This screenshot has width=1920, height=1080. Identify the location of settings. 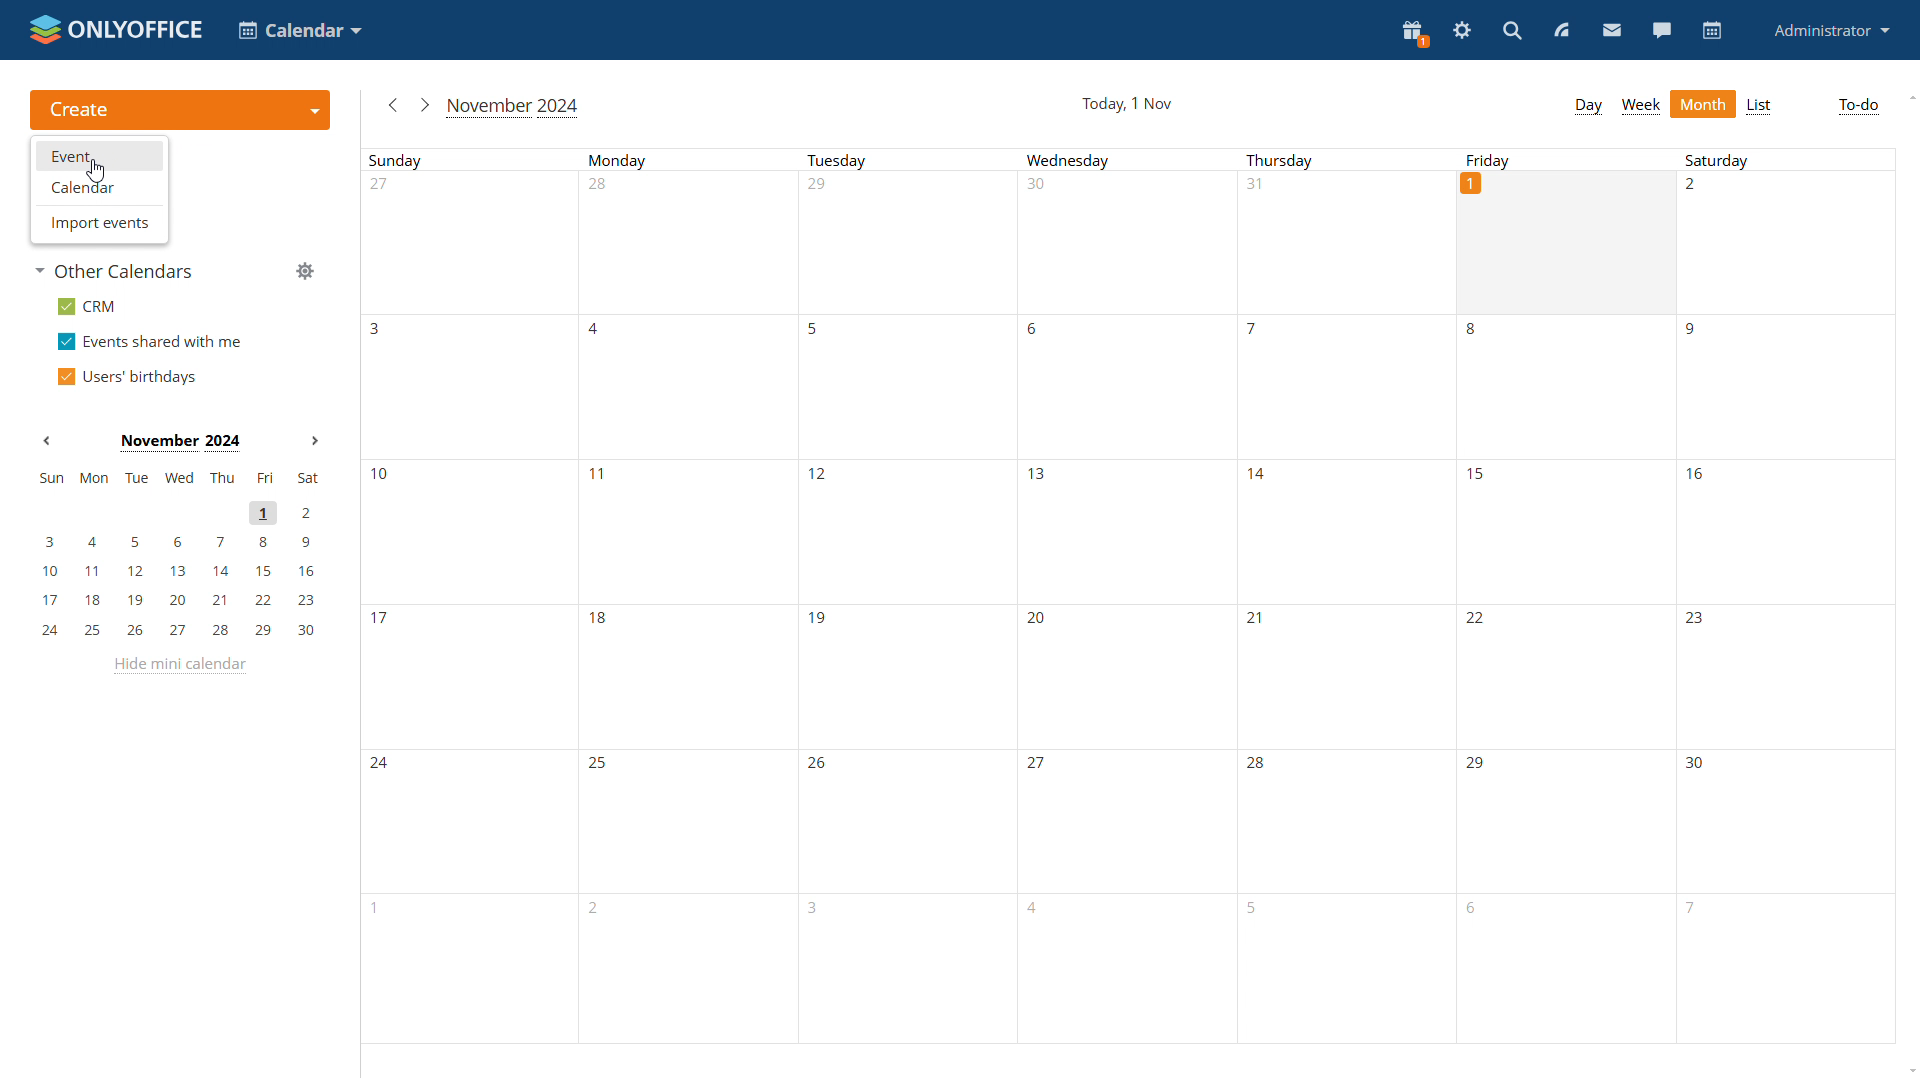
(1462, 32).